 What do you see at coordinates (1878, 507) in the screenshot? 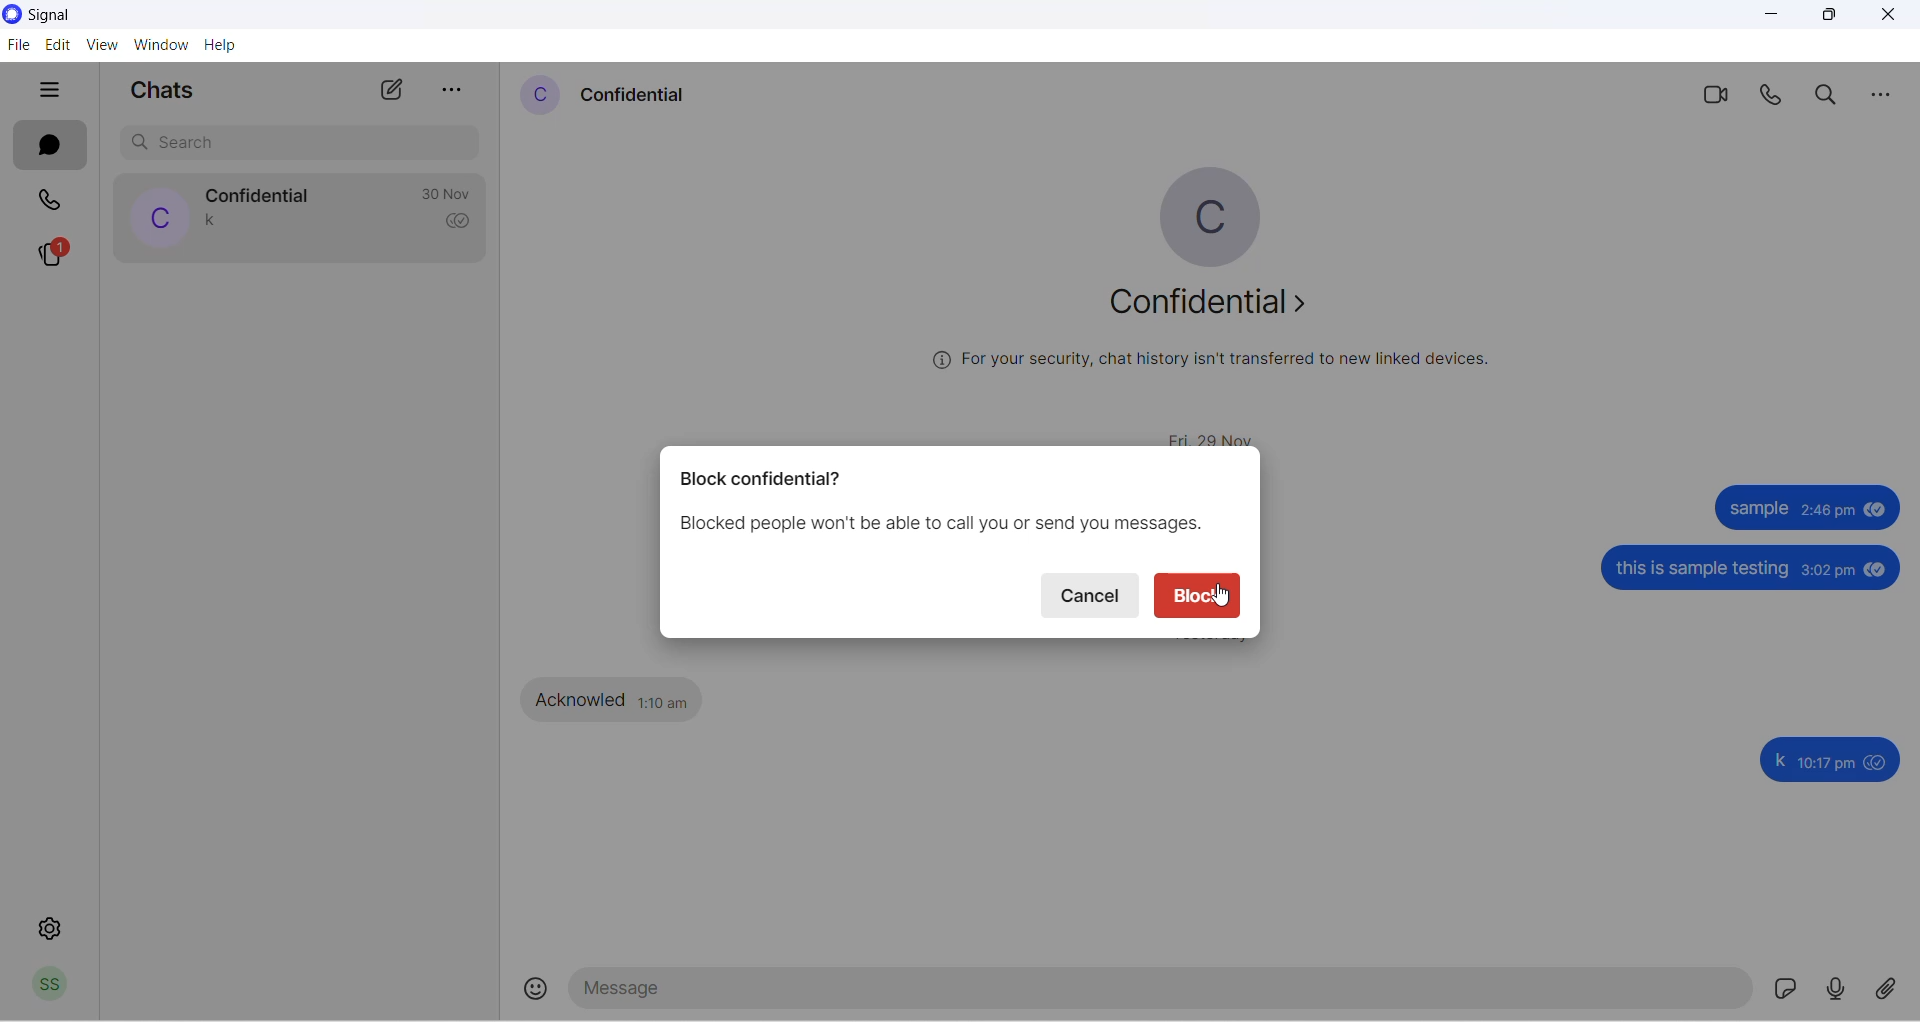
I see `seen` at bounding box center [1878, 507].